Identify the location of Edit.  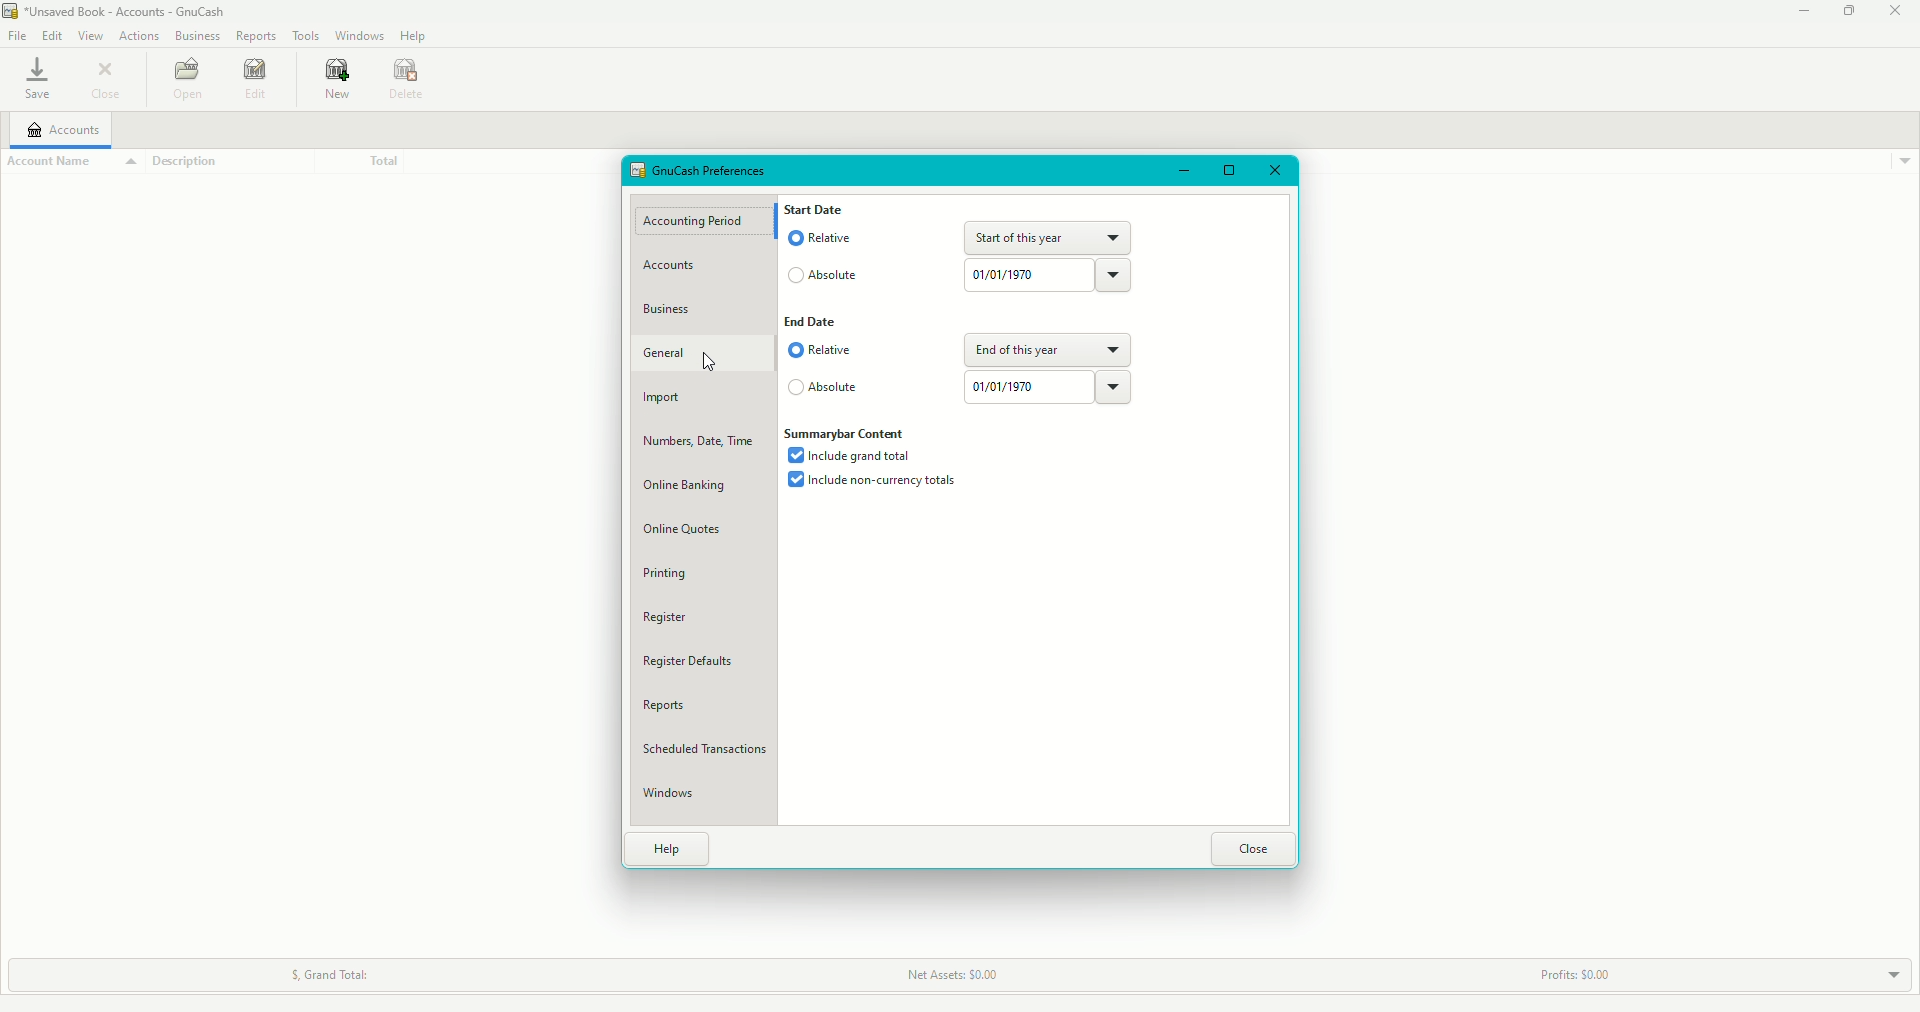
(254, 83).